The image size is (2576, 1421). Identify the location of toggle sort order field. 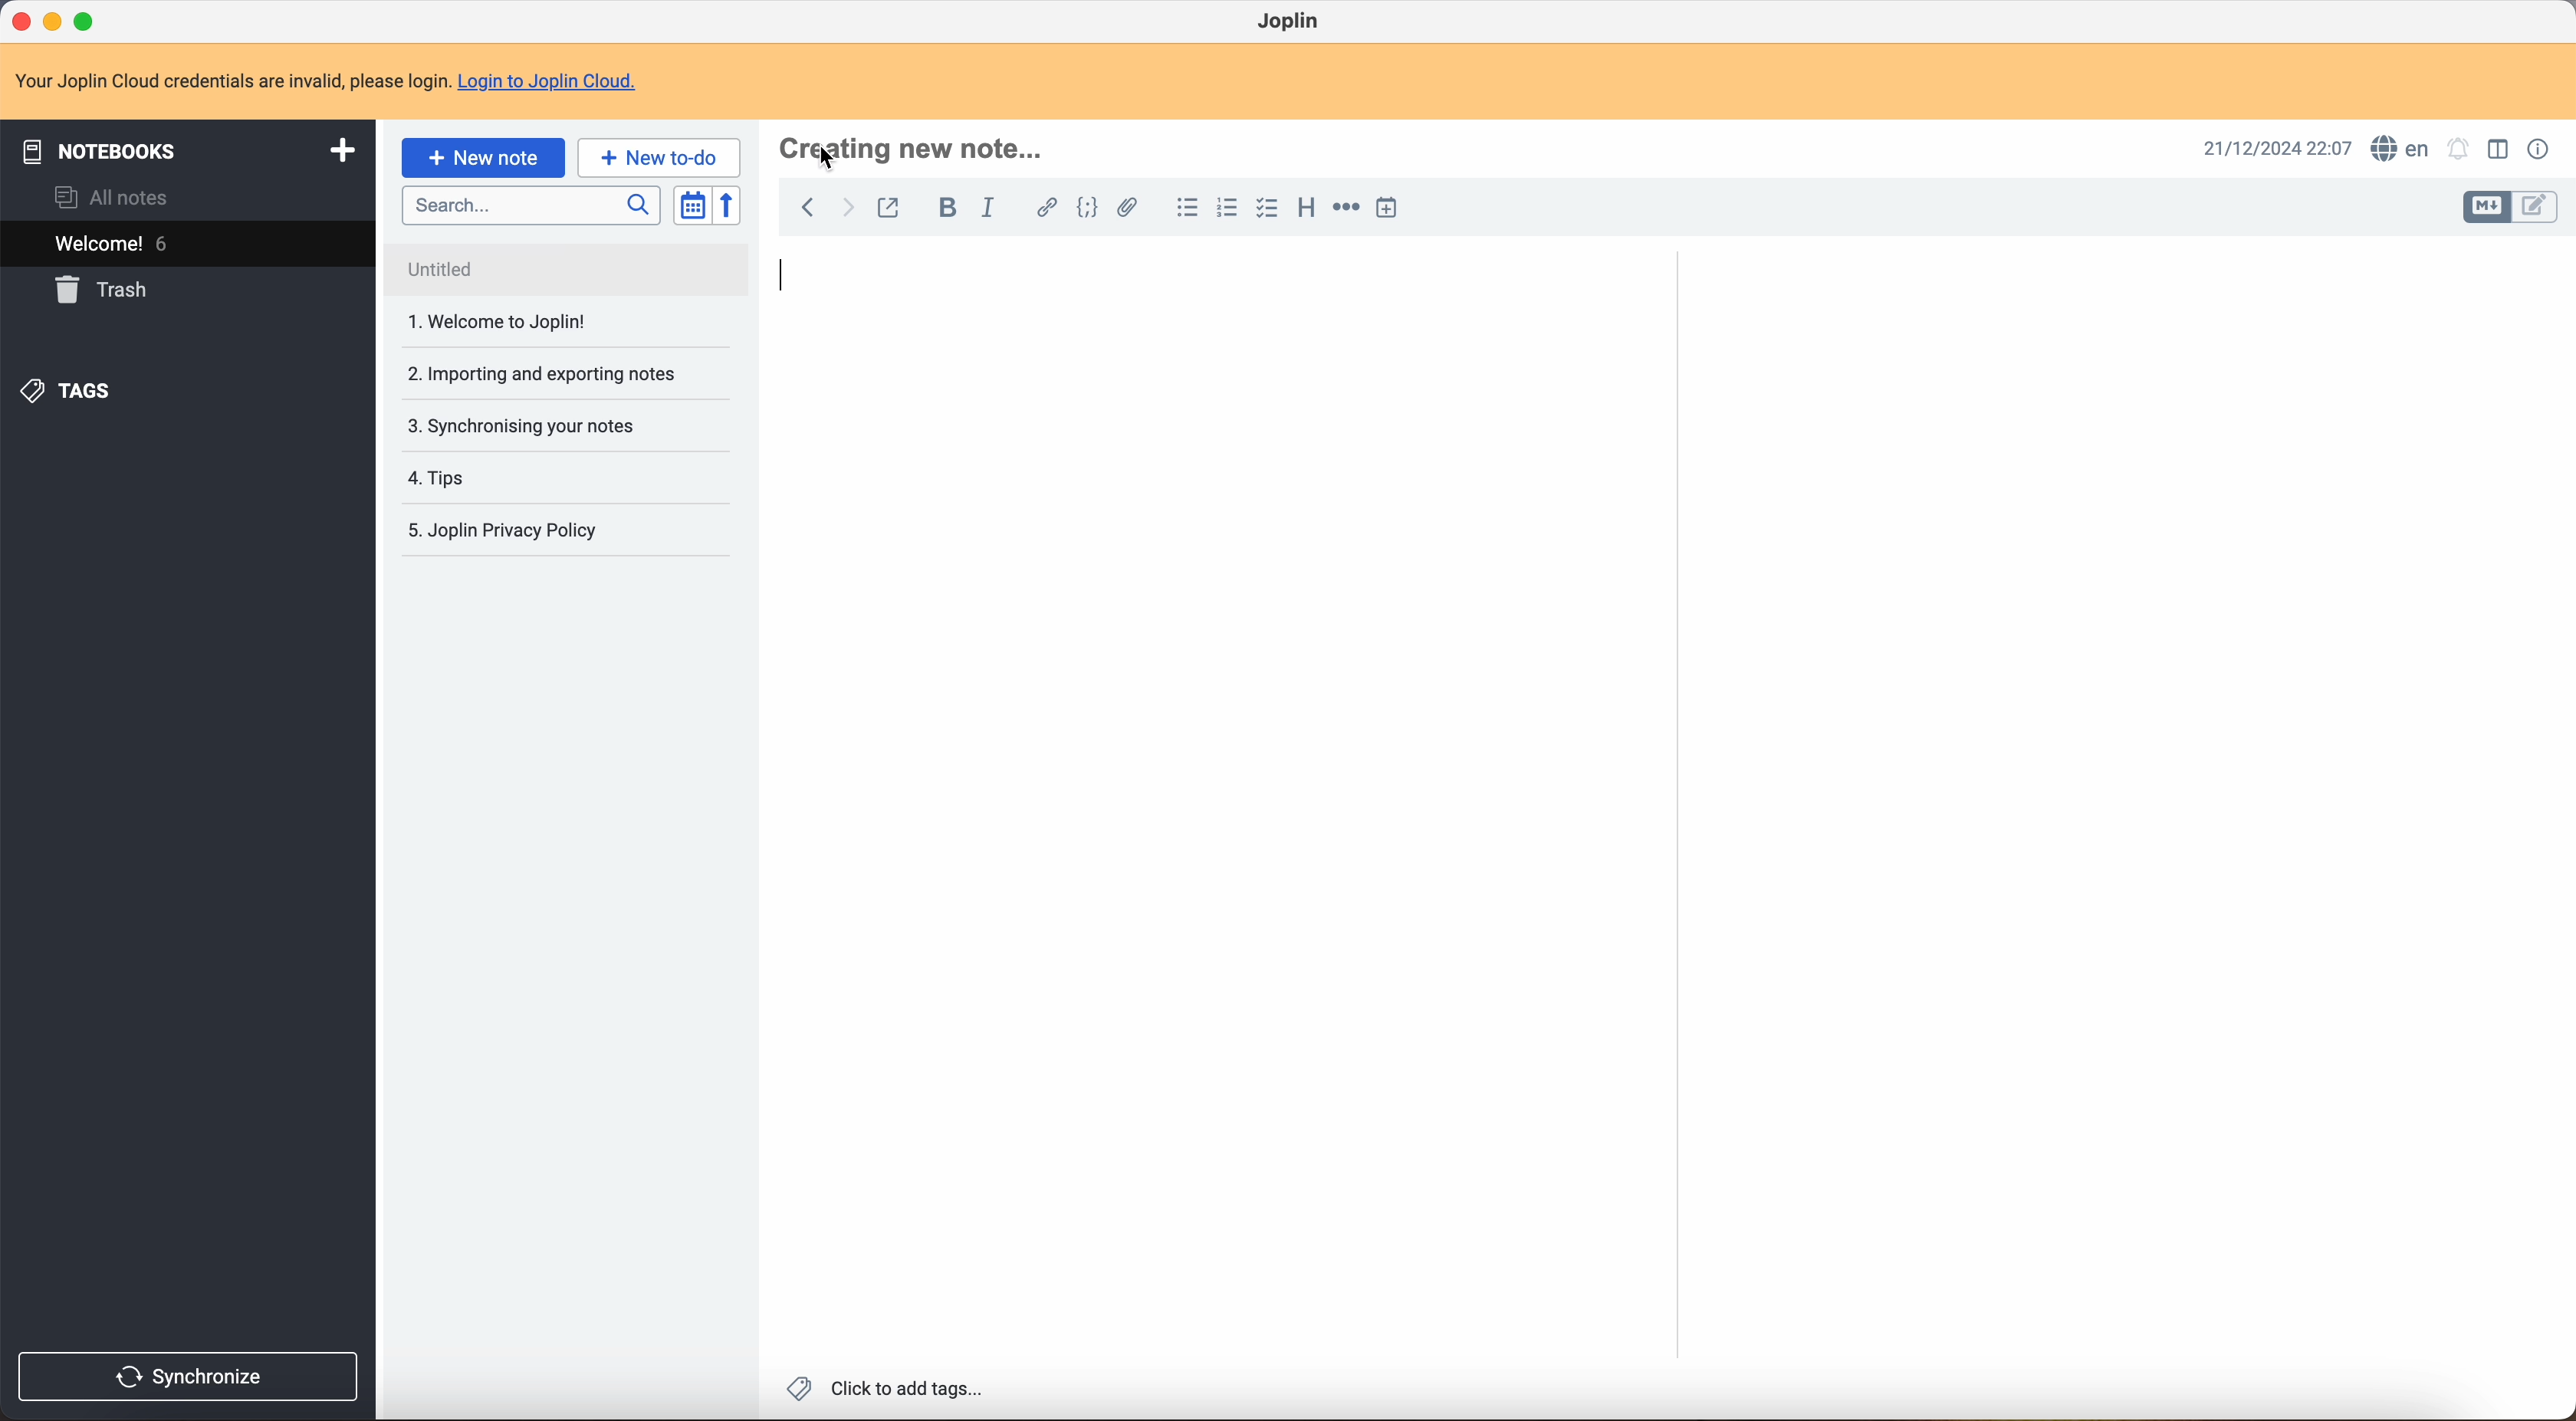
(692, 204).